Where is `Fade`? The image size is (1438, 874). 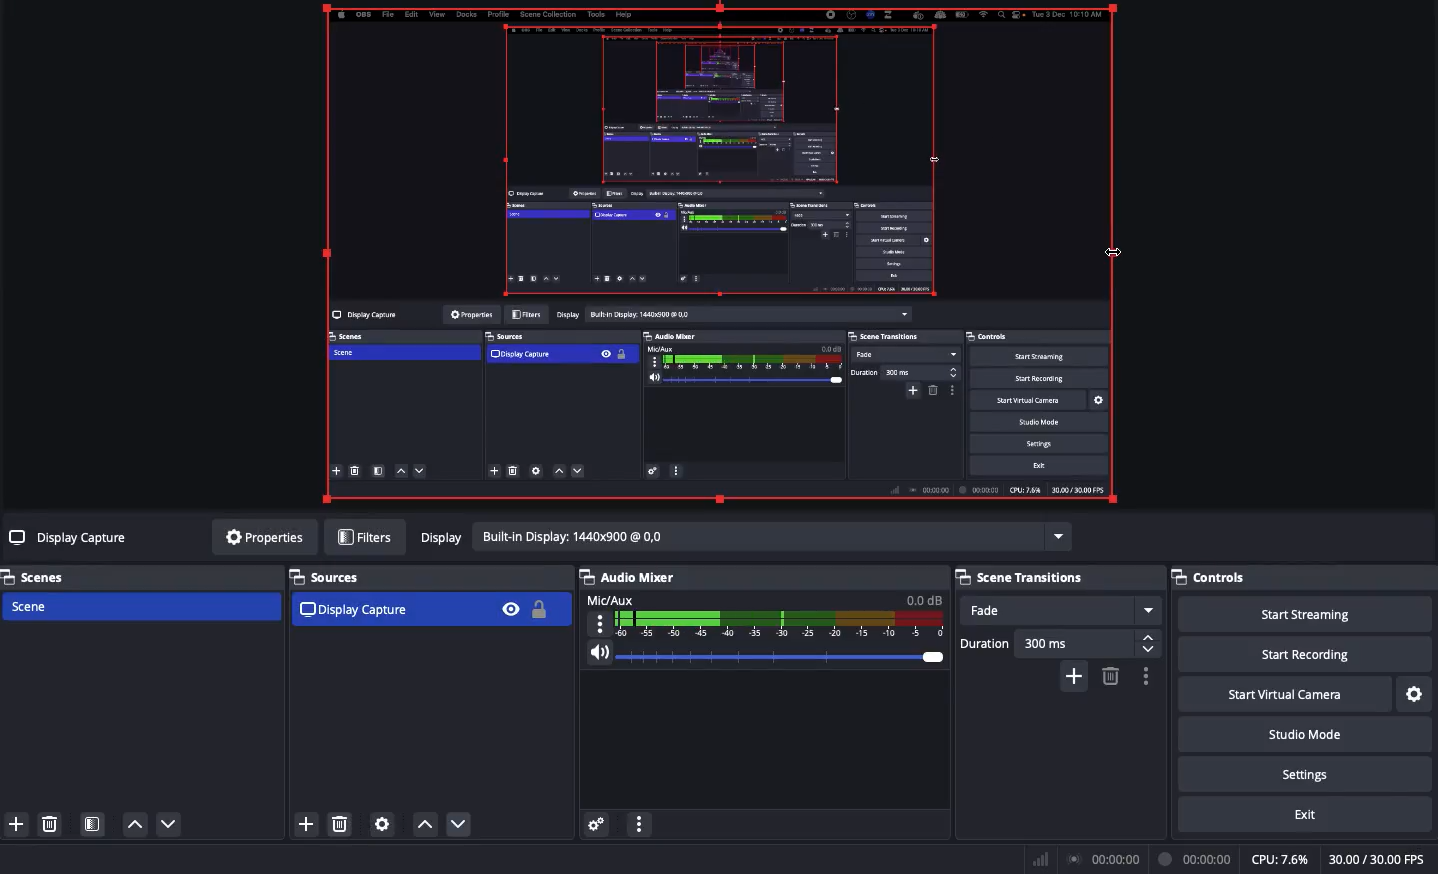
Fade is located at coordinates (1060, 611).